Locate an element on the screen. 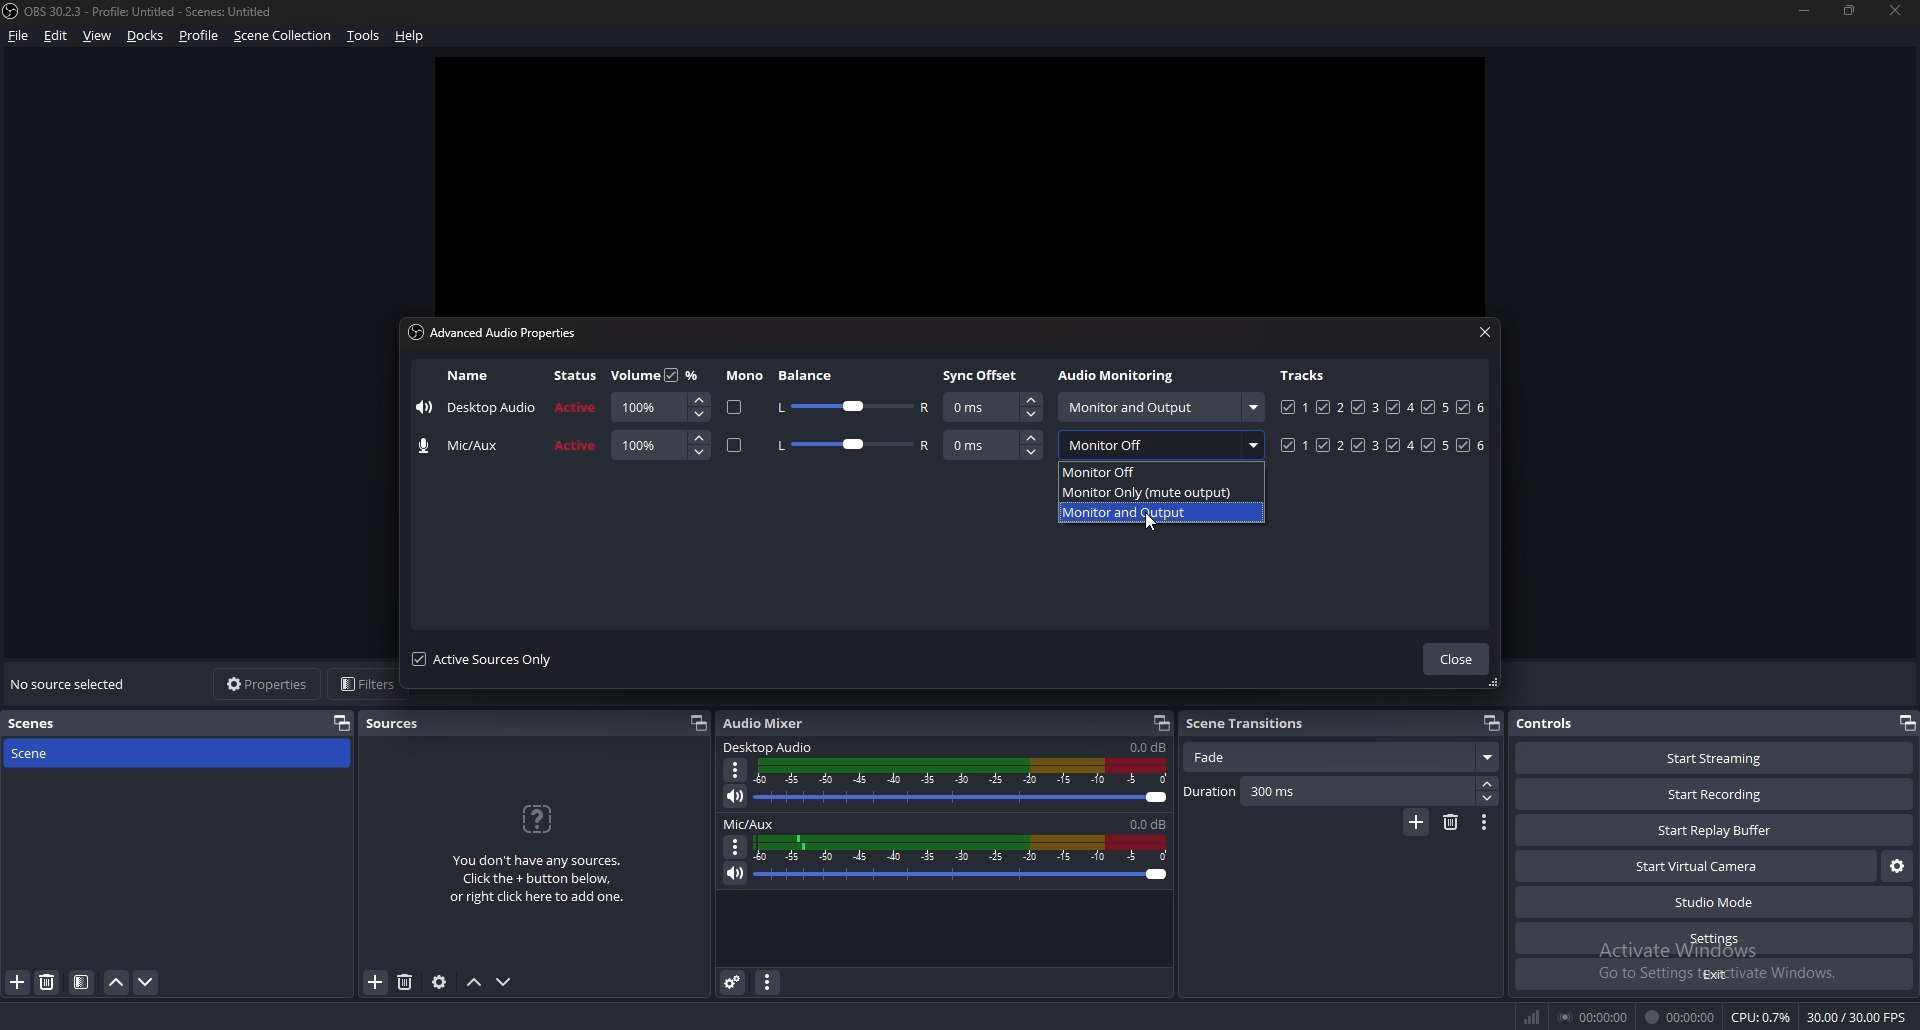 The width and height of the screenshot is (1920, 1030). audio mixer is located at coordinates (771, 724).